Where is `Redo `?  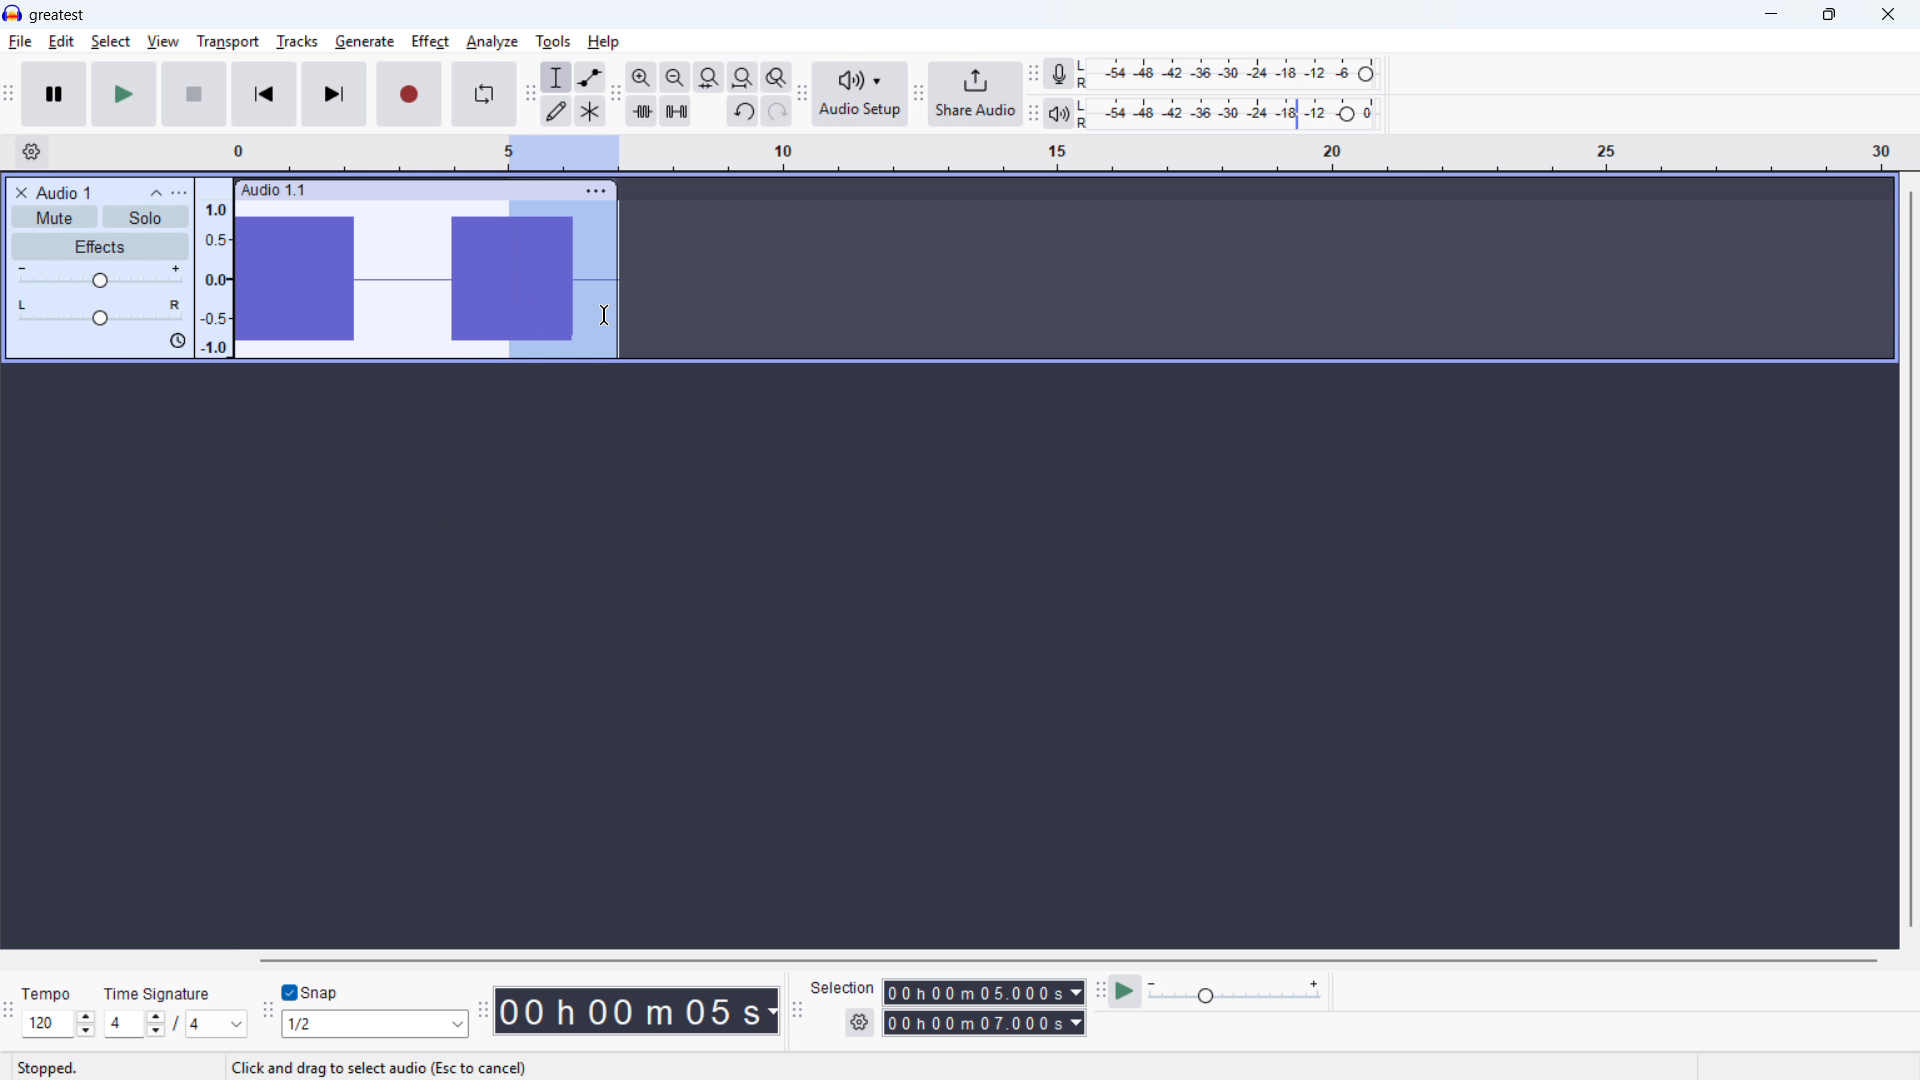 Redo  is located at coordinates (775, 111).